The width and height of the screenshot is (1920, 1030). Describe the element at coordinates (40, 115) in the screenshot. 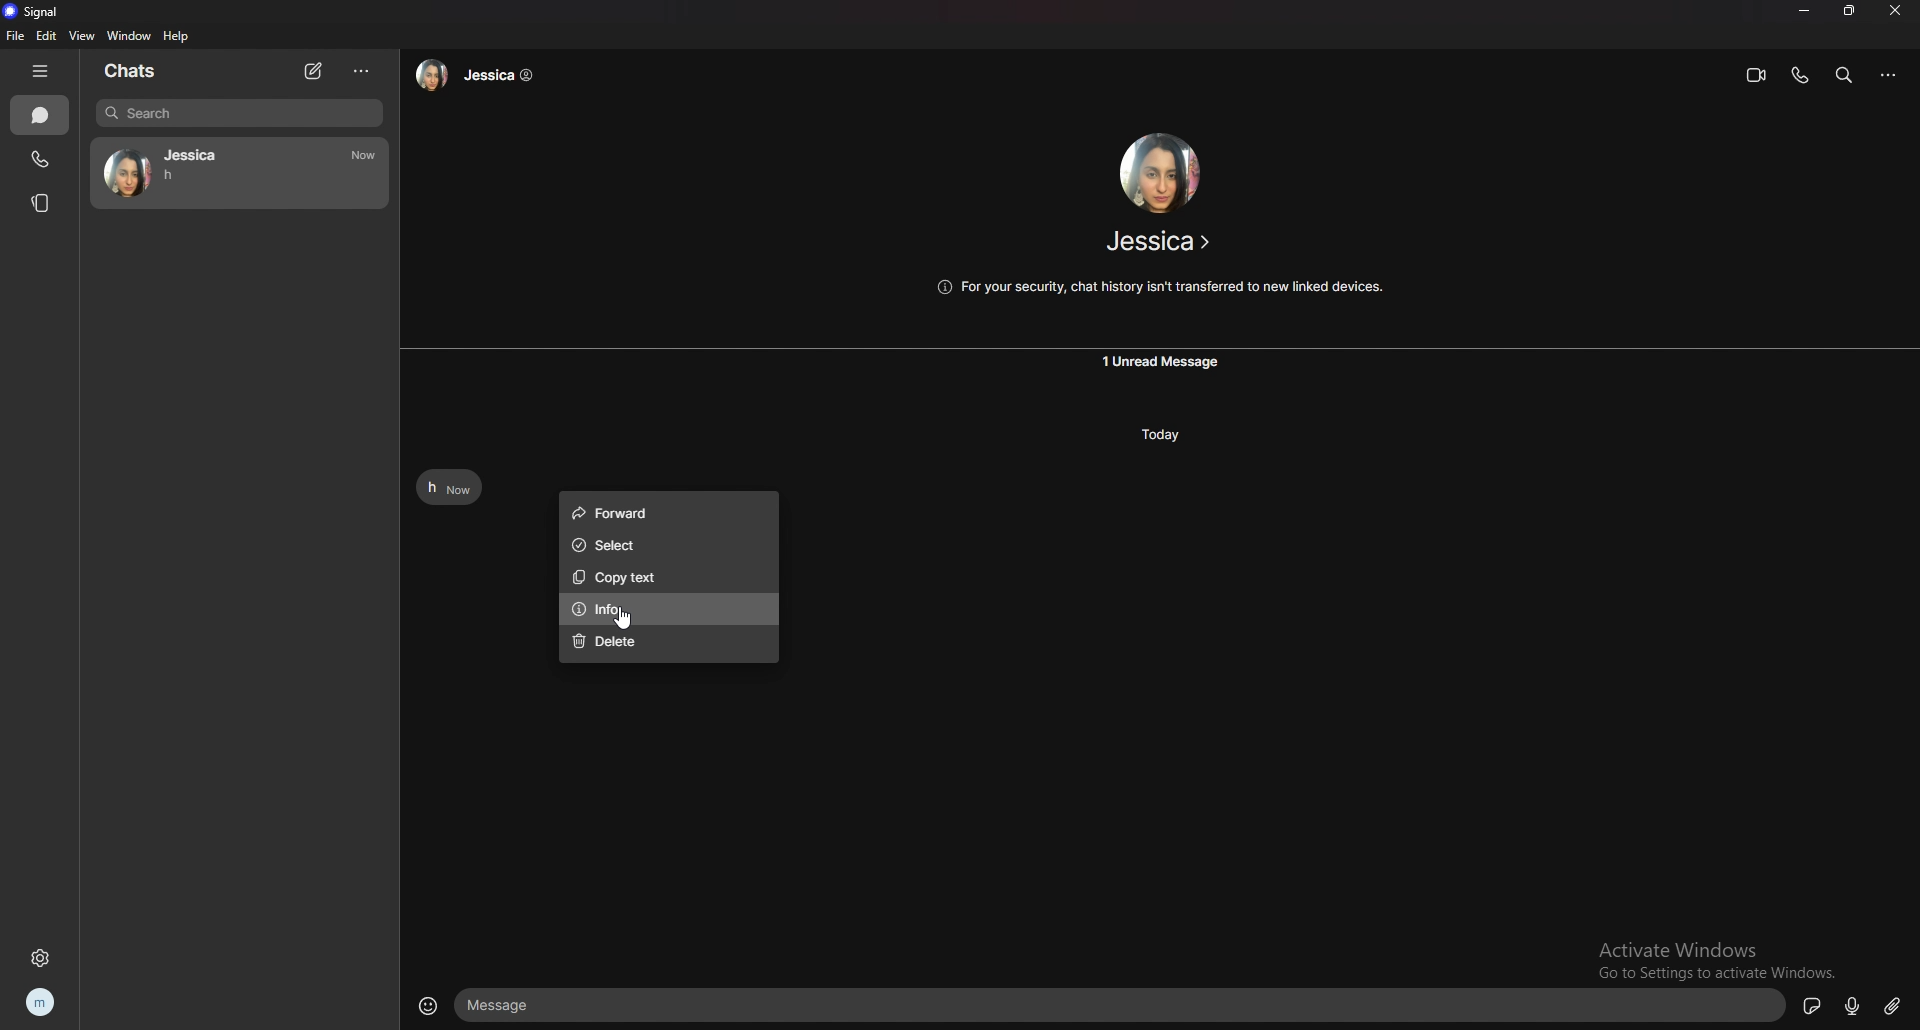

I see `chats` at that location.